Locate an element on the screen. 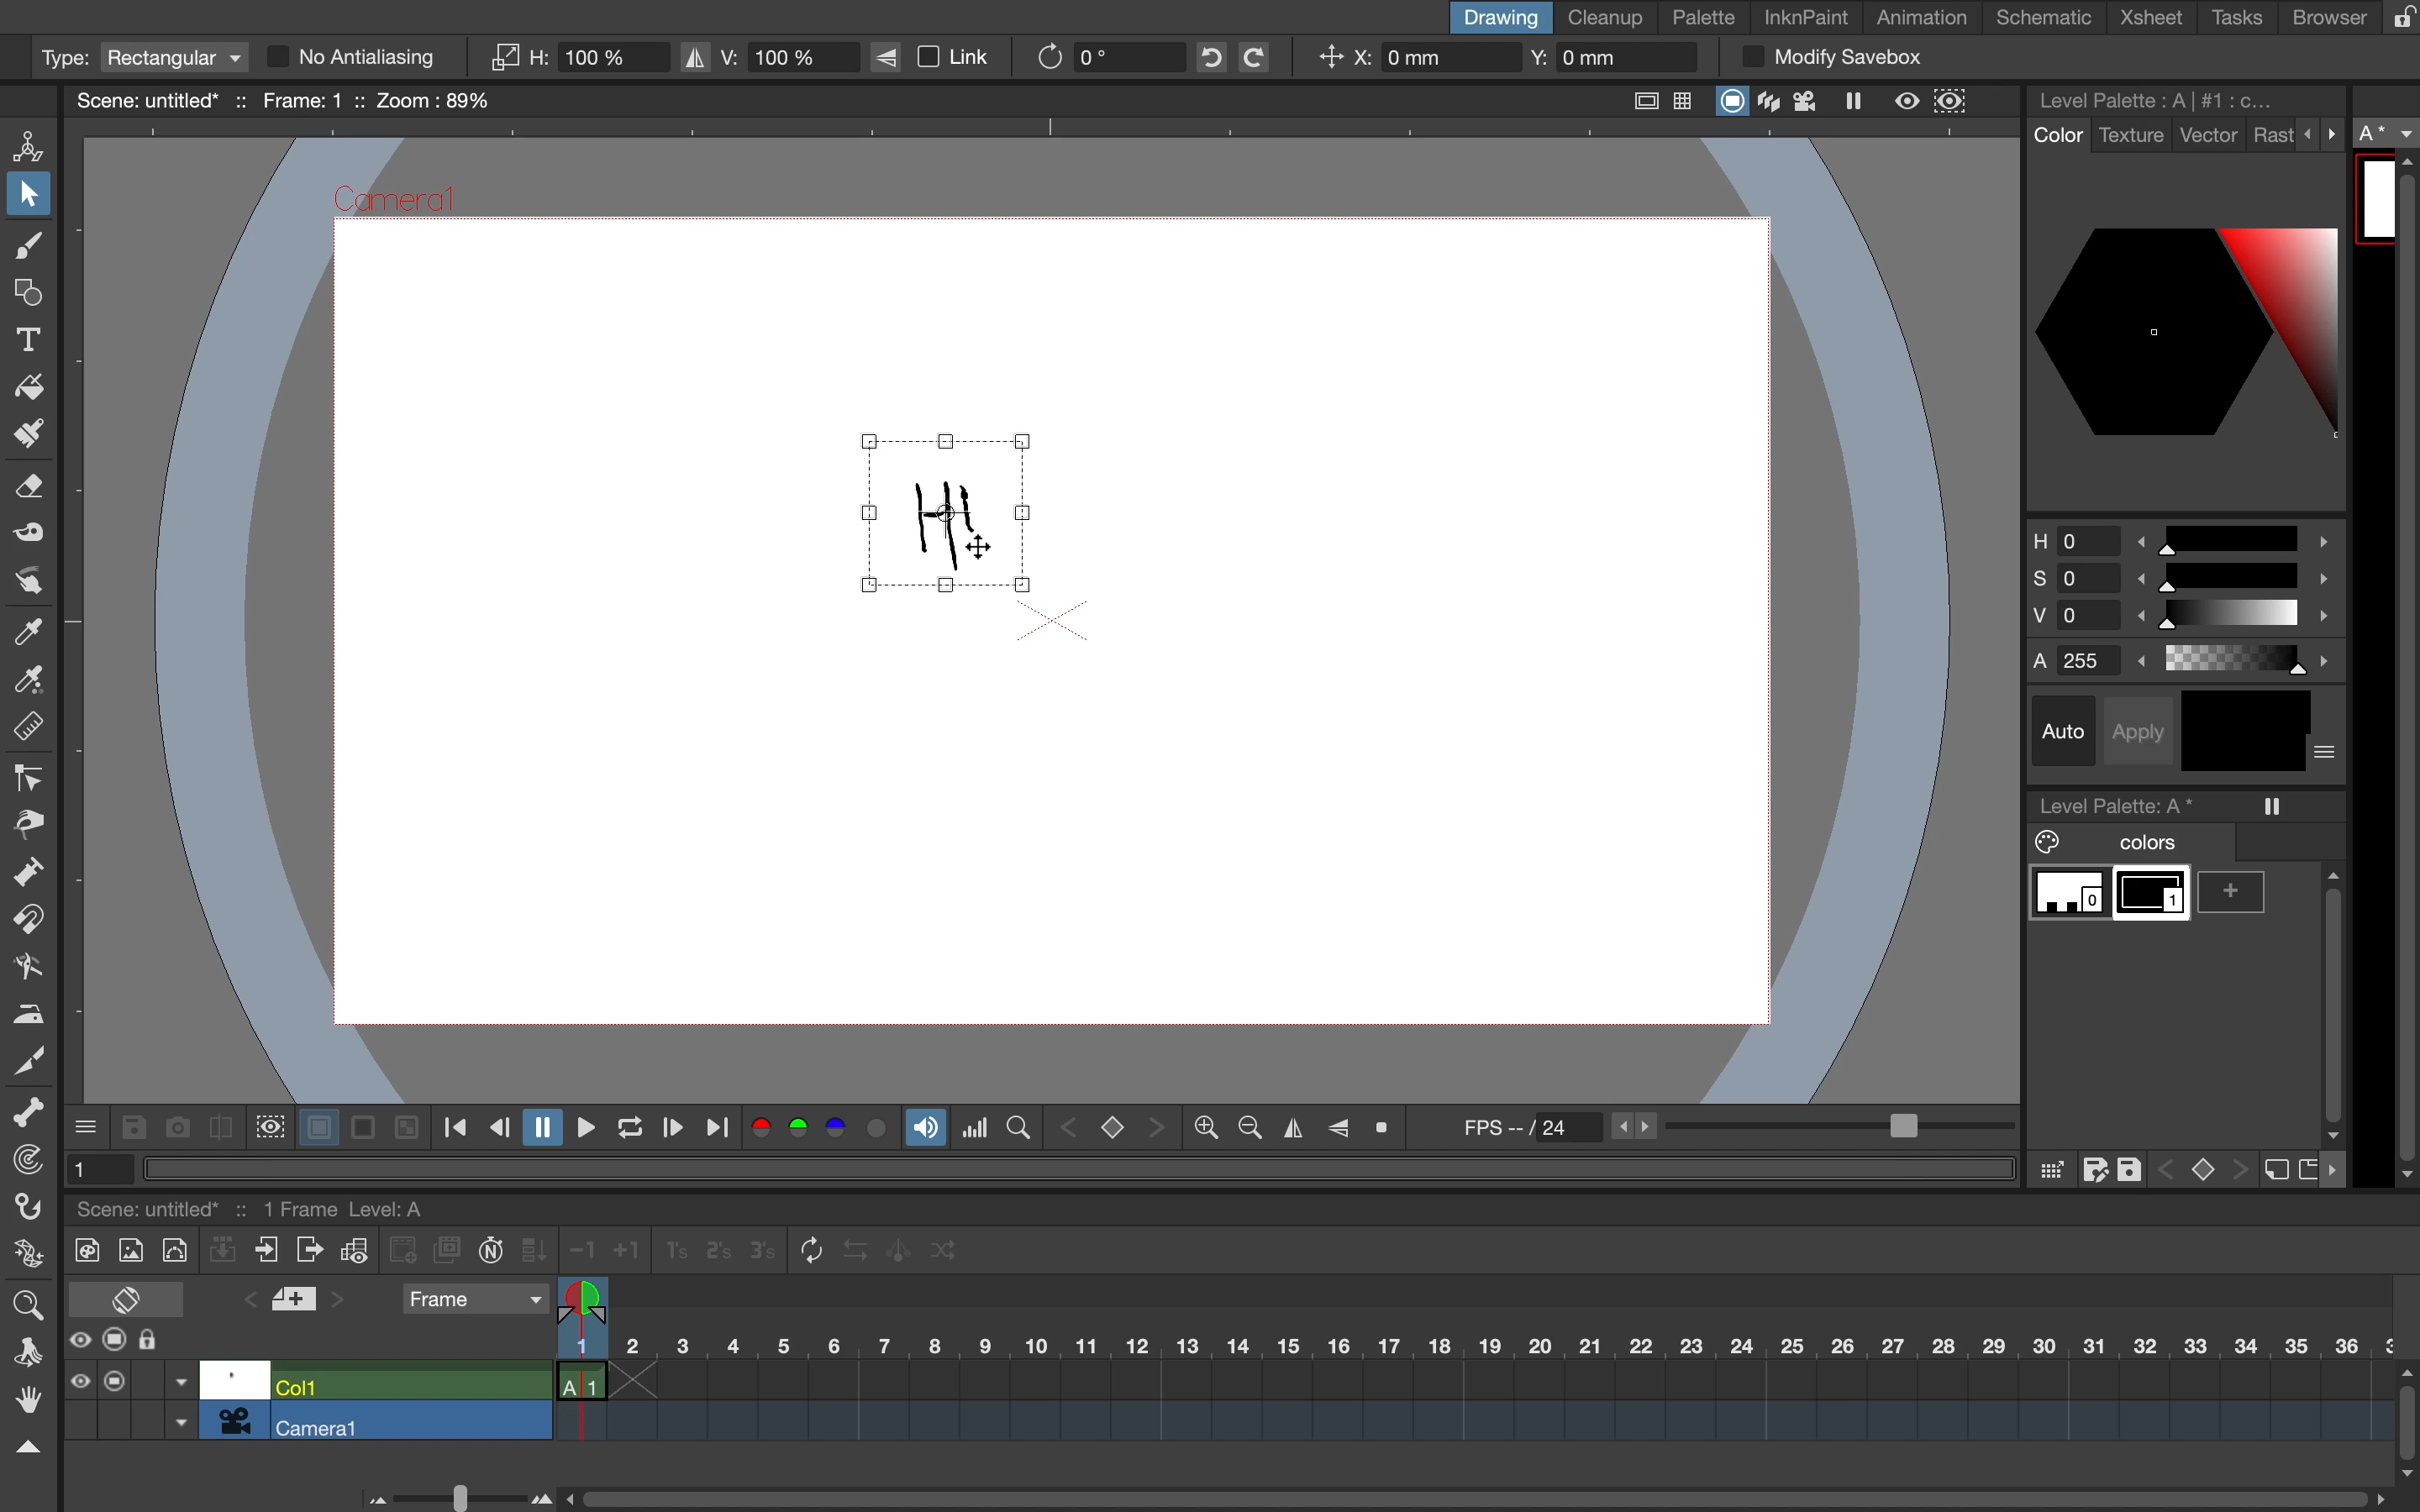 This screenshot has width=2420, height=1512. tracker tool is located at coordinates (23, 1163).